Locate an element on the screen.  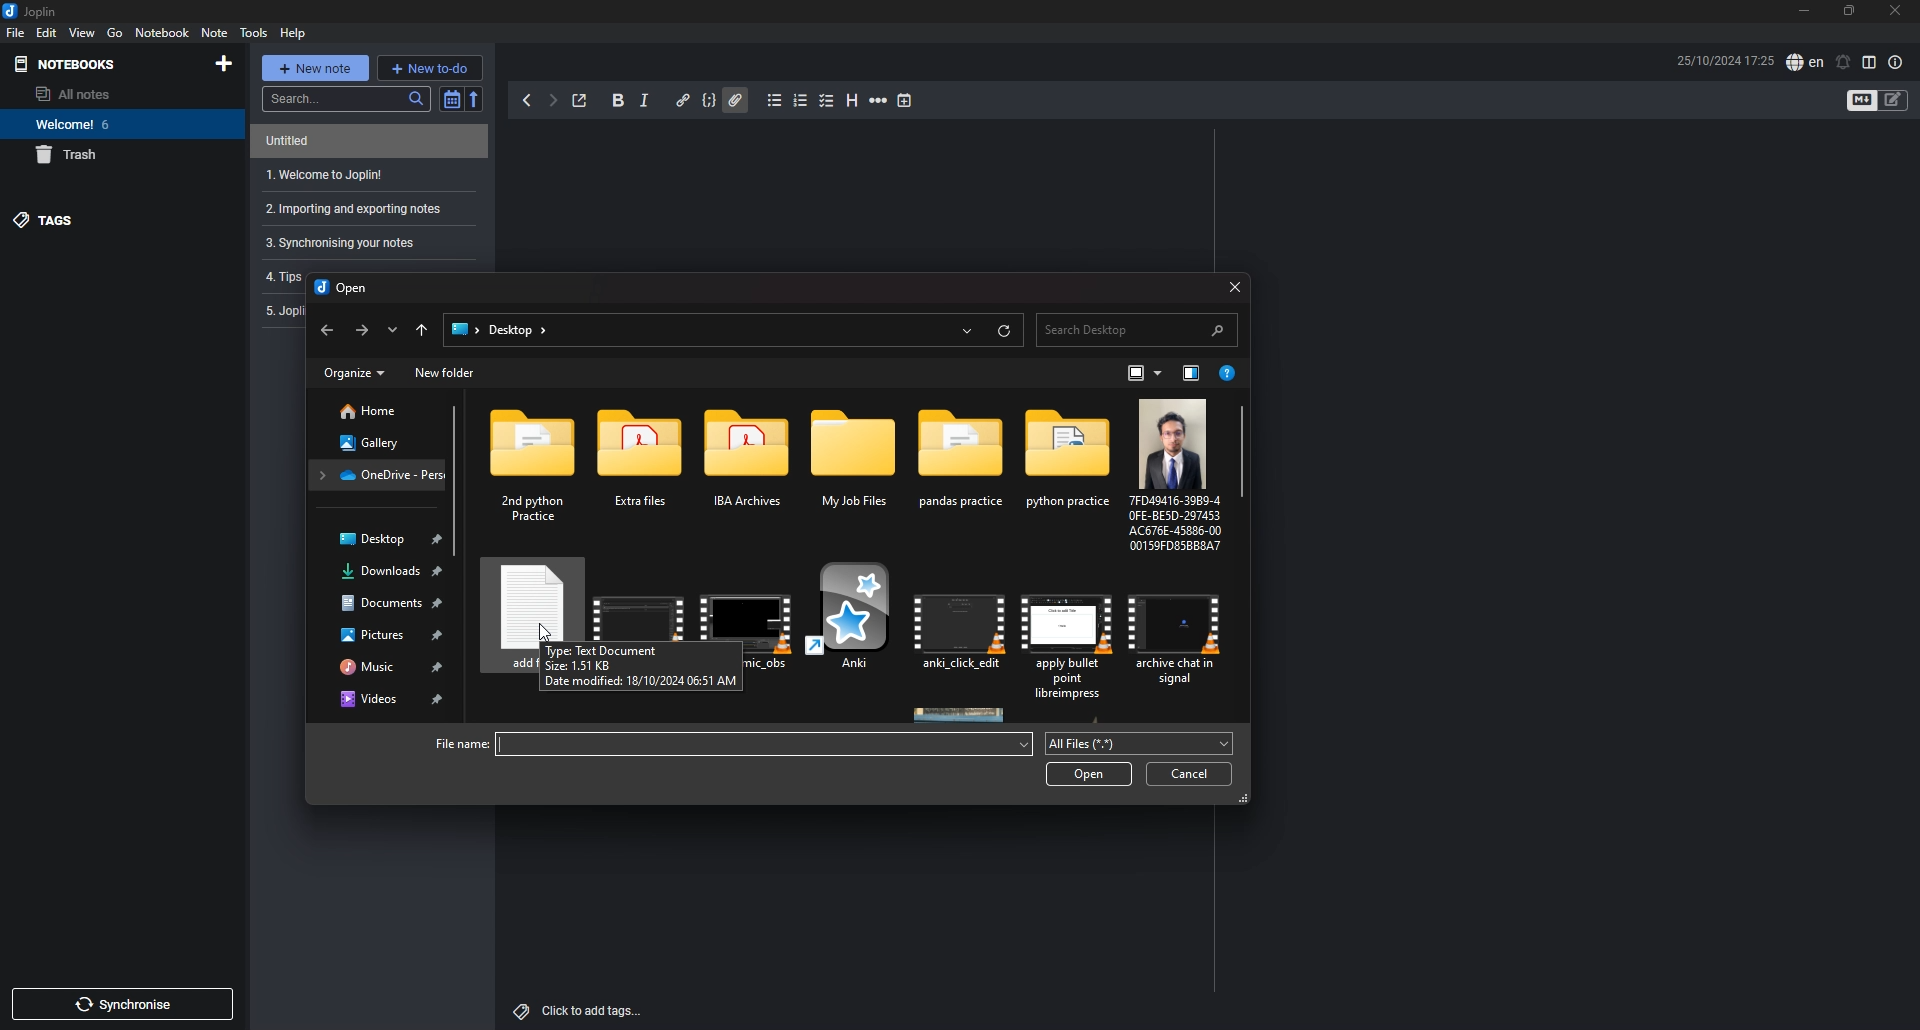
date and time is located at coordinates (1725, 60).